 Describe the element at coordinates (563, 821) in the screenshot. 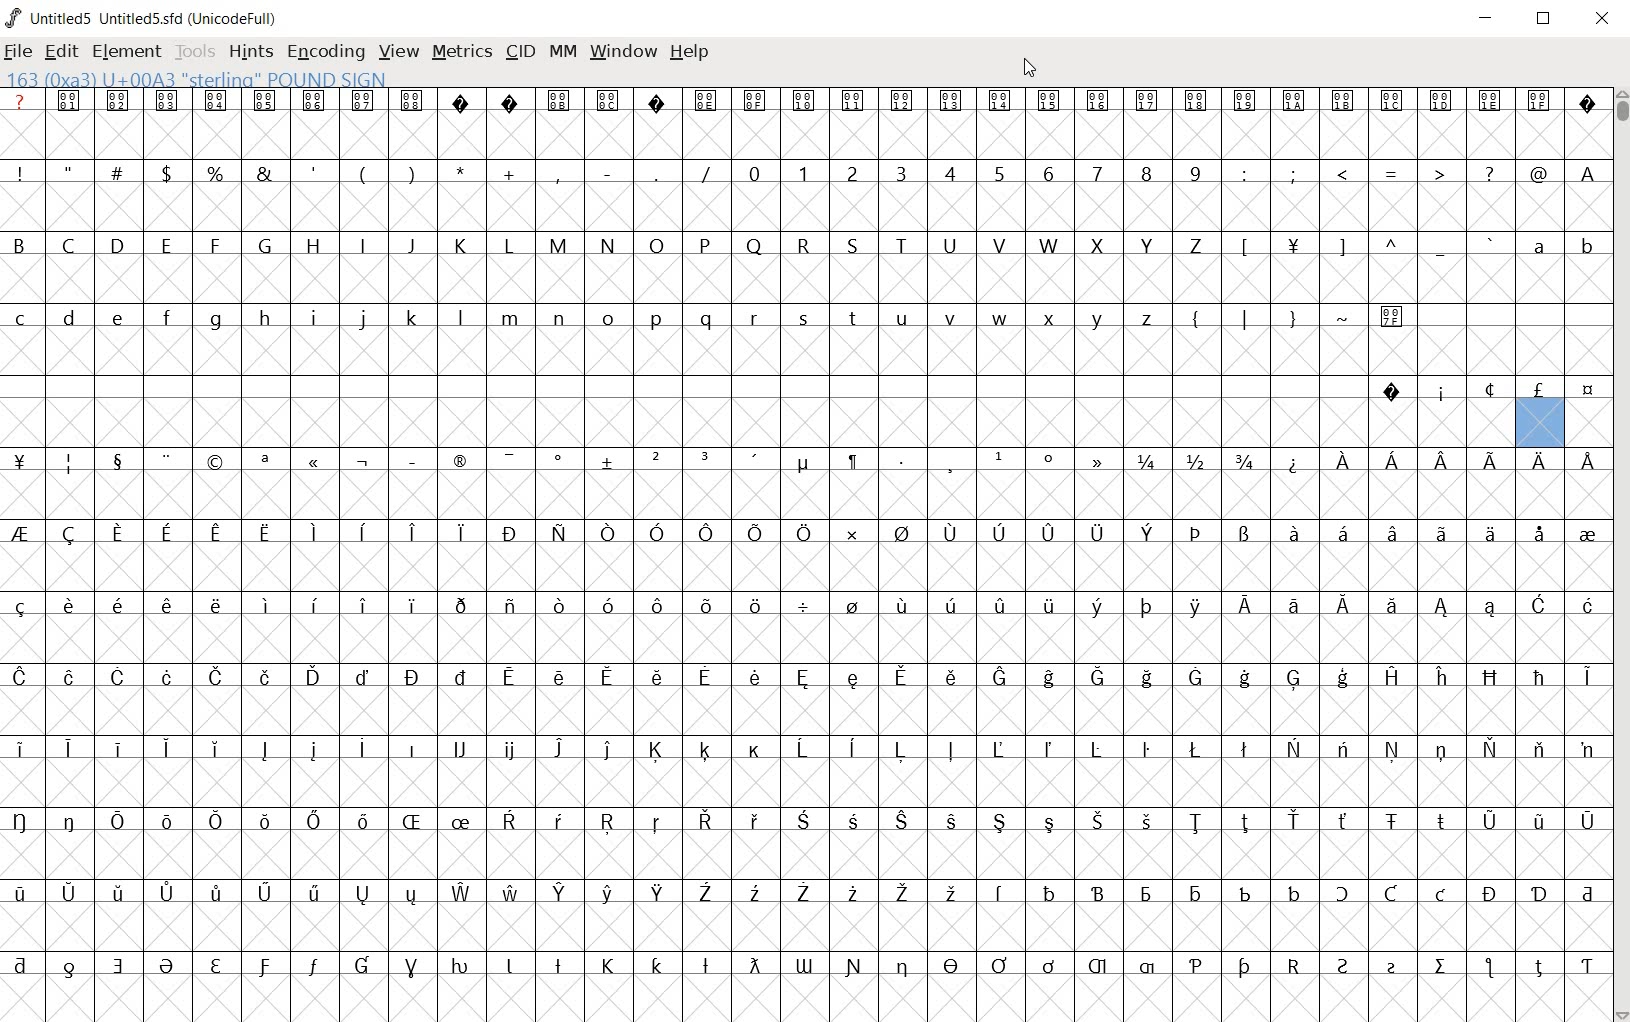

I see `Symbol` at that location.